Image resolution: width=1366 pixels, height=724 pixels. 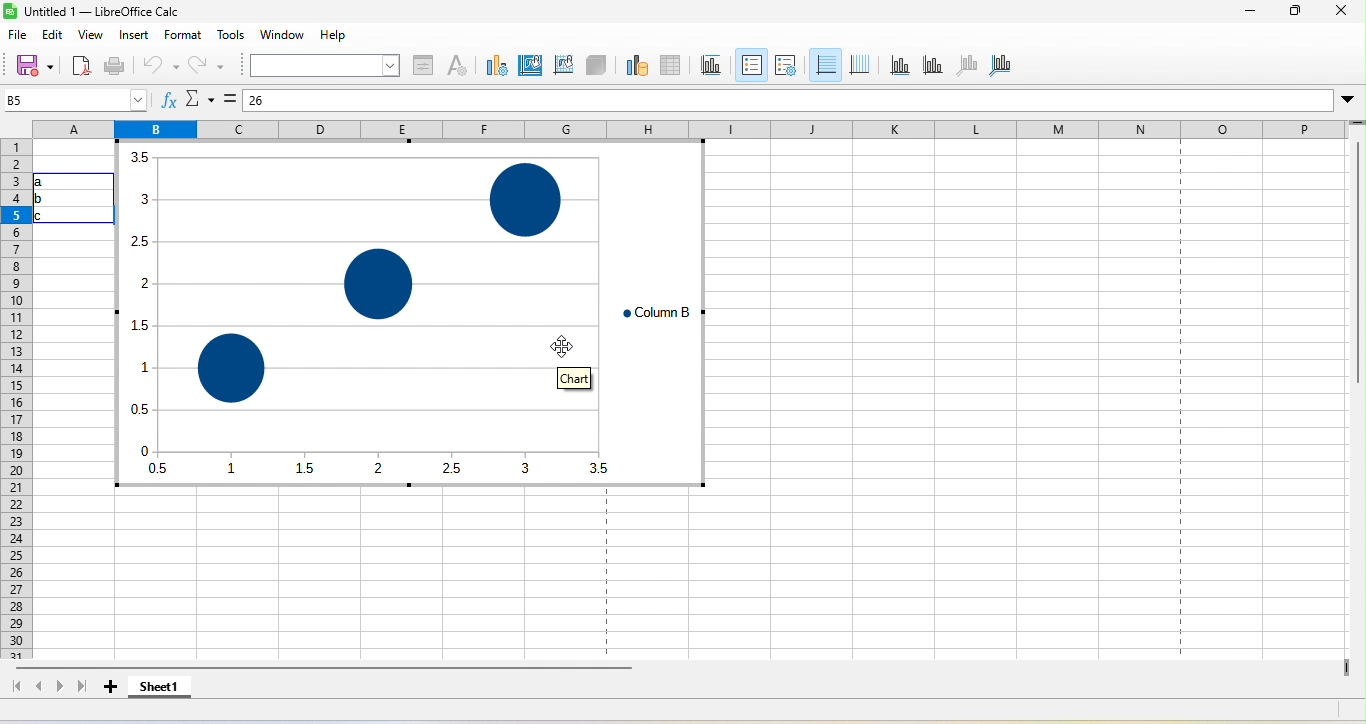 What do you see at coordinates (37, 66) in the screenshot?
I see `save` at bounding box center [37, 66].